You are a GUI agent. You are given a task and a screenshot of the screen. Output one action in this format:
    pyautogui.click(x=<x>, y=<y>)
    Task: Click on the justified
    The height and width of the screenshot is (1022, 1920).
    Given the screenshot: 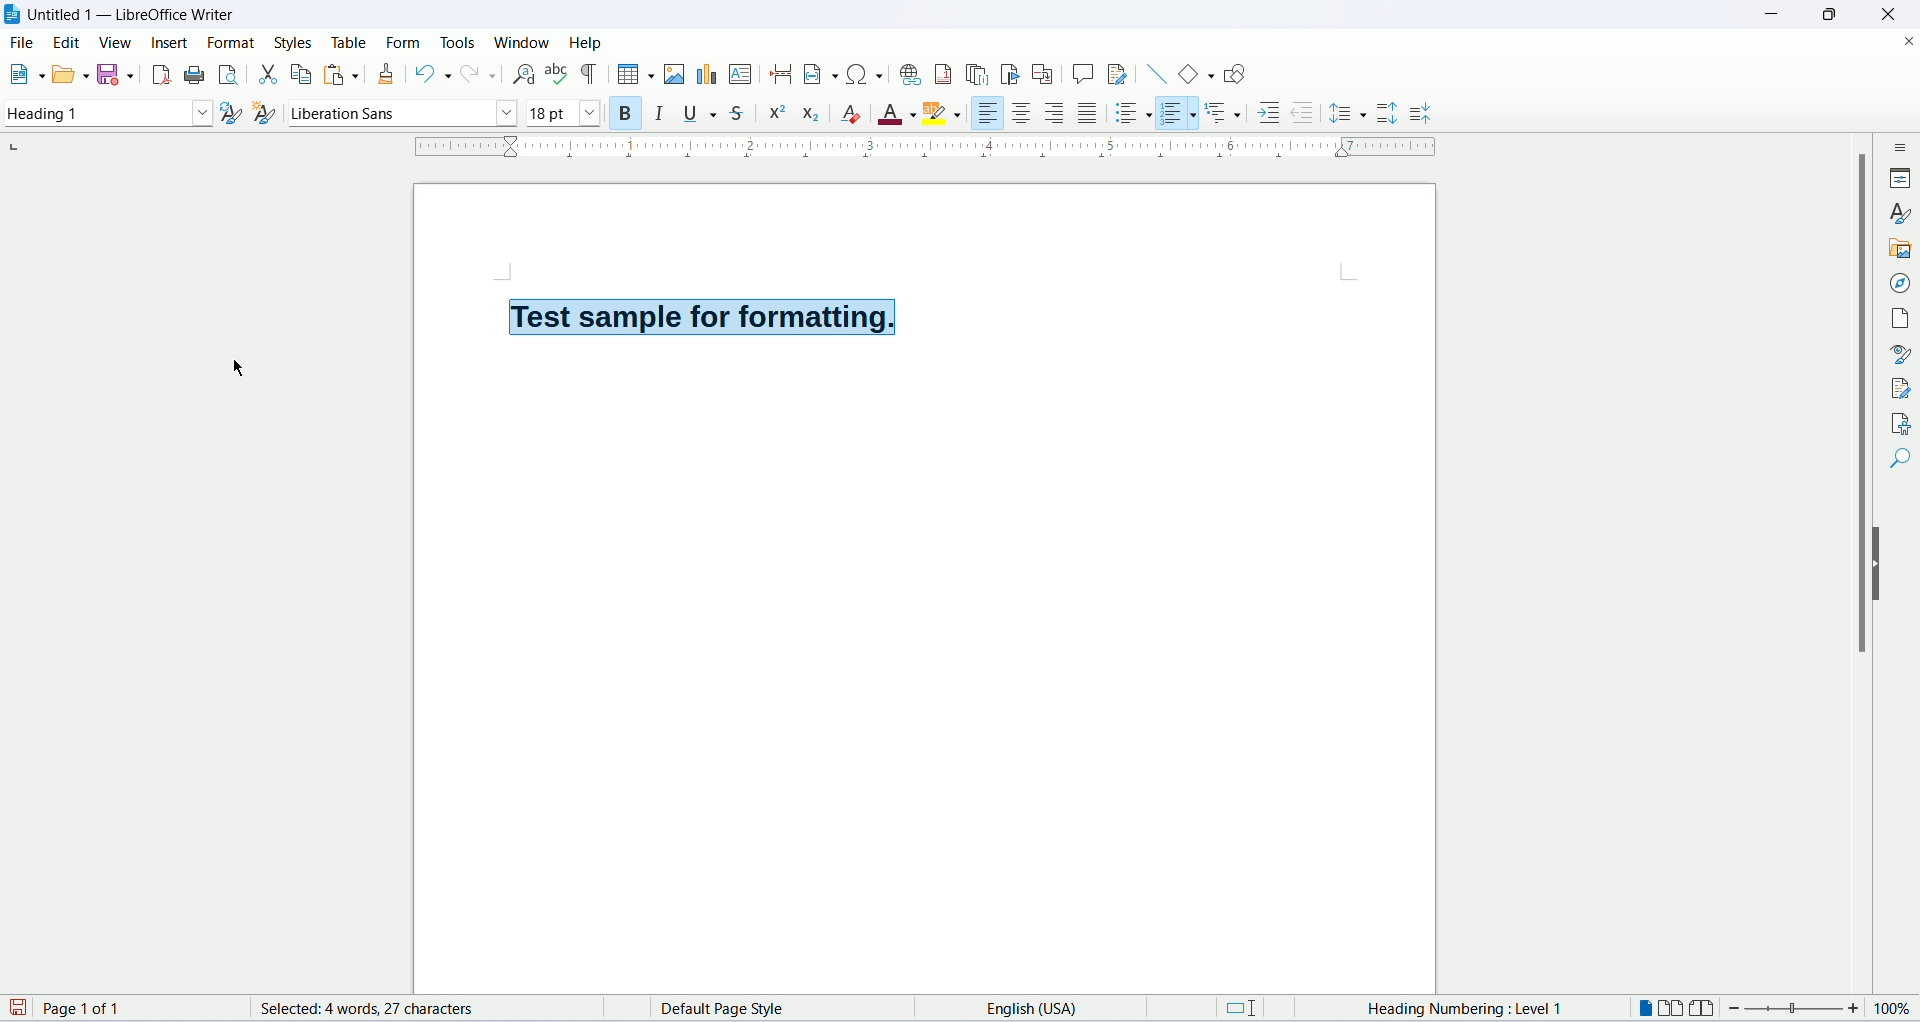 What is the action you would take?
    pyautogui.click(x=1089, y=112)
    